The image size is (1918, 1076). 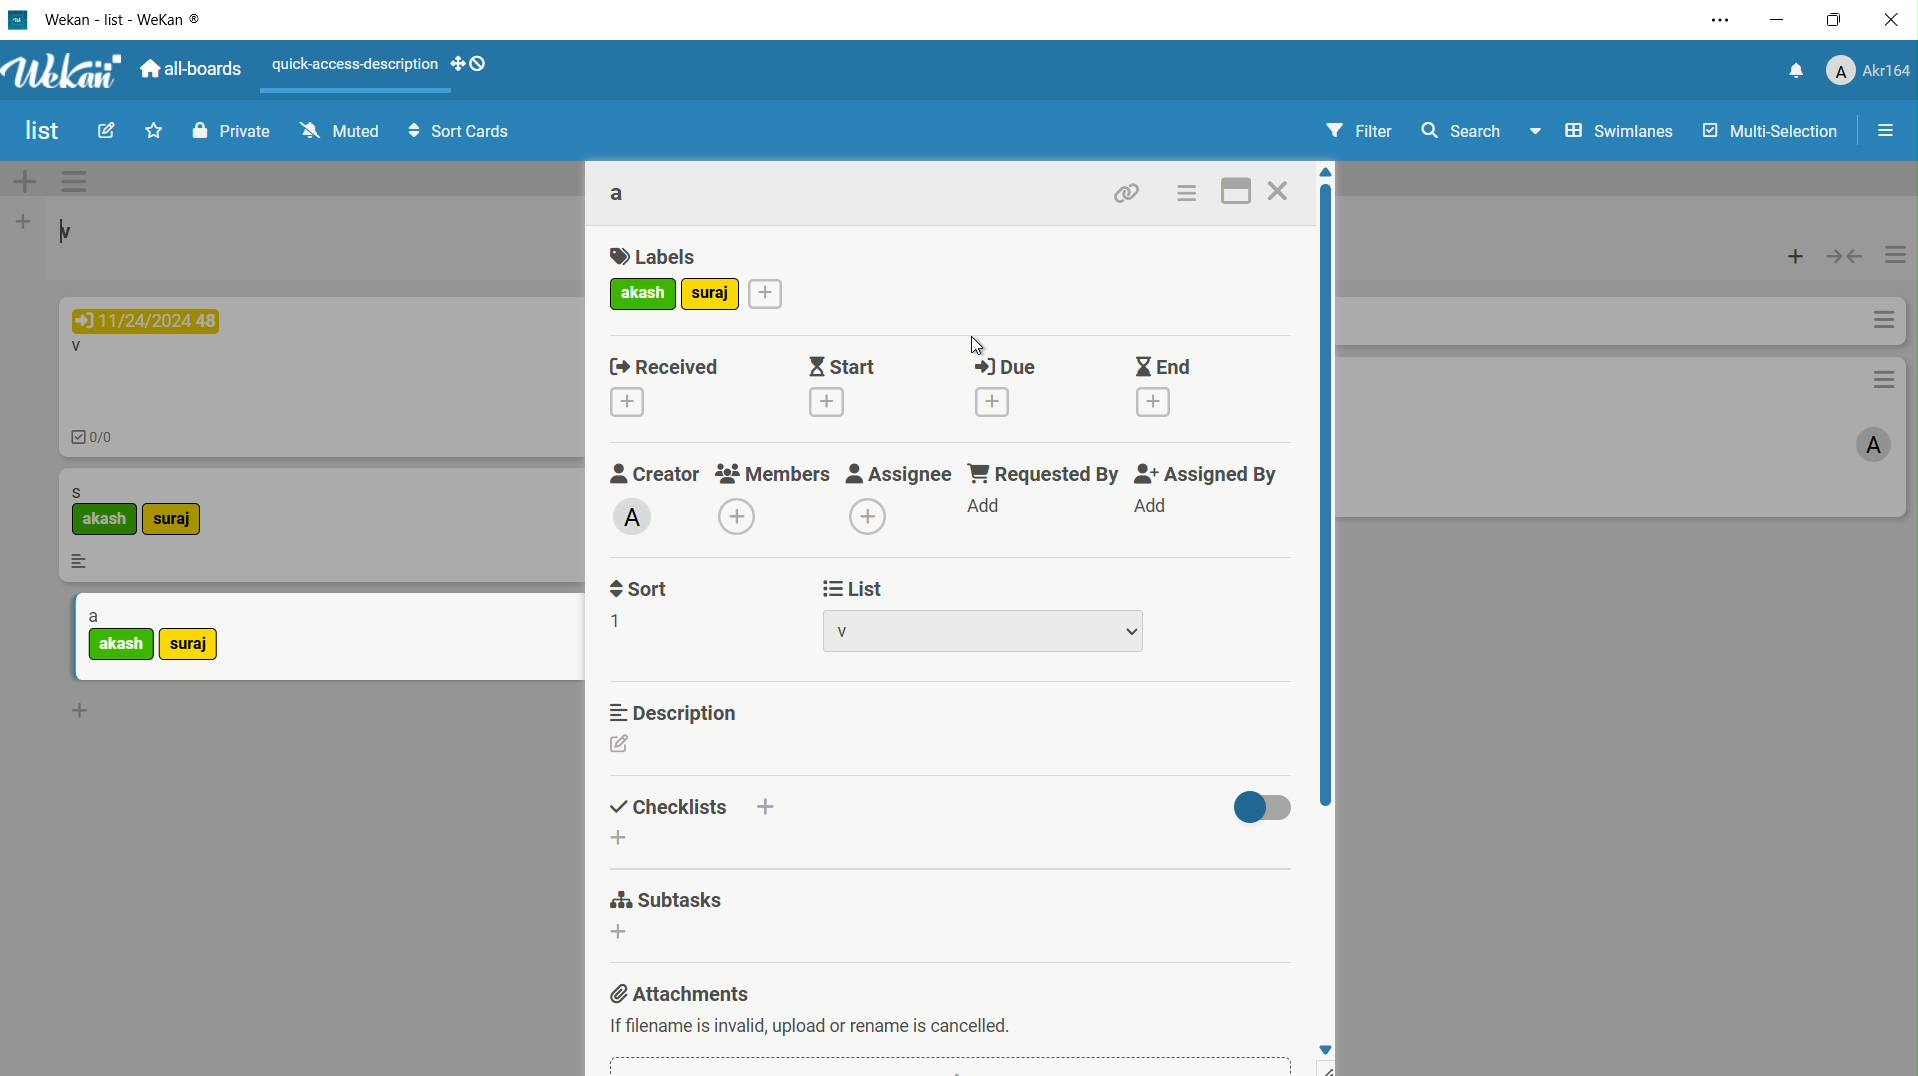 What do you see at coordinates (1793, 71) in the screenshot?
I see `notification` at bounding box center [1793, 71].